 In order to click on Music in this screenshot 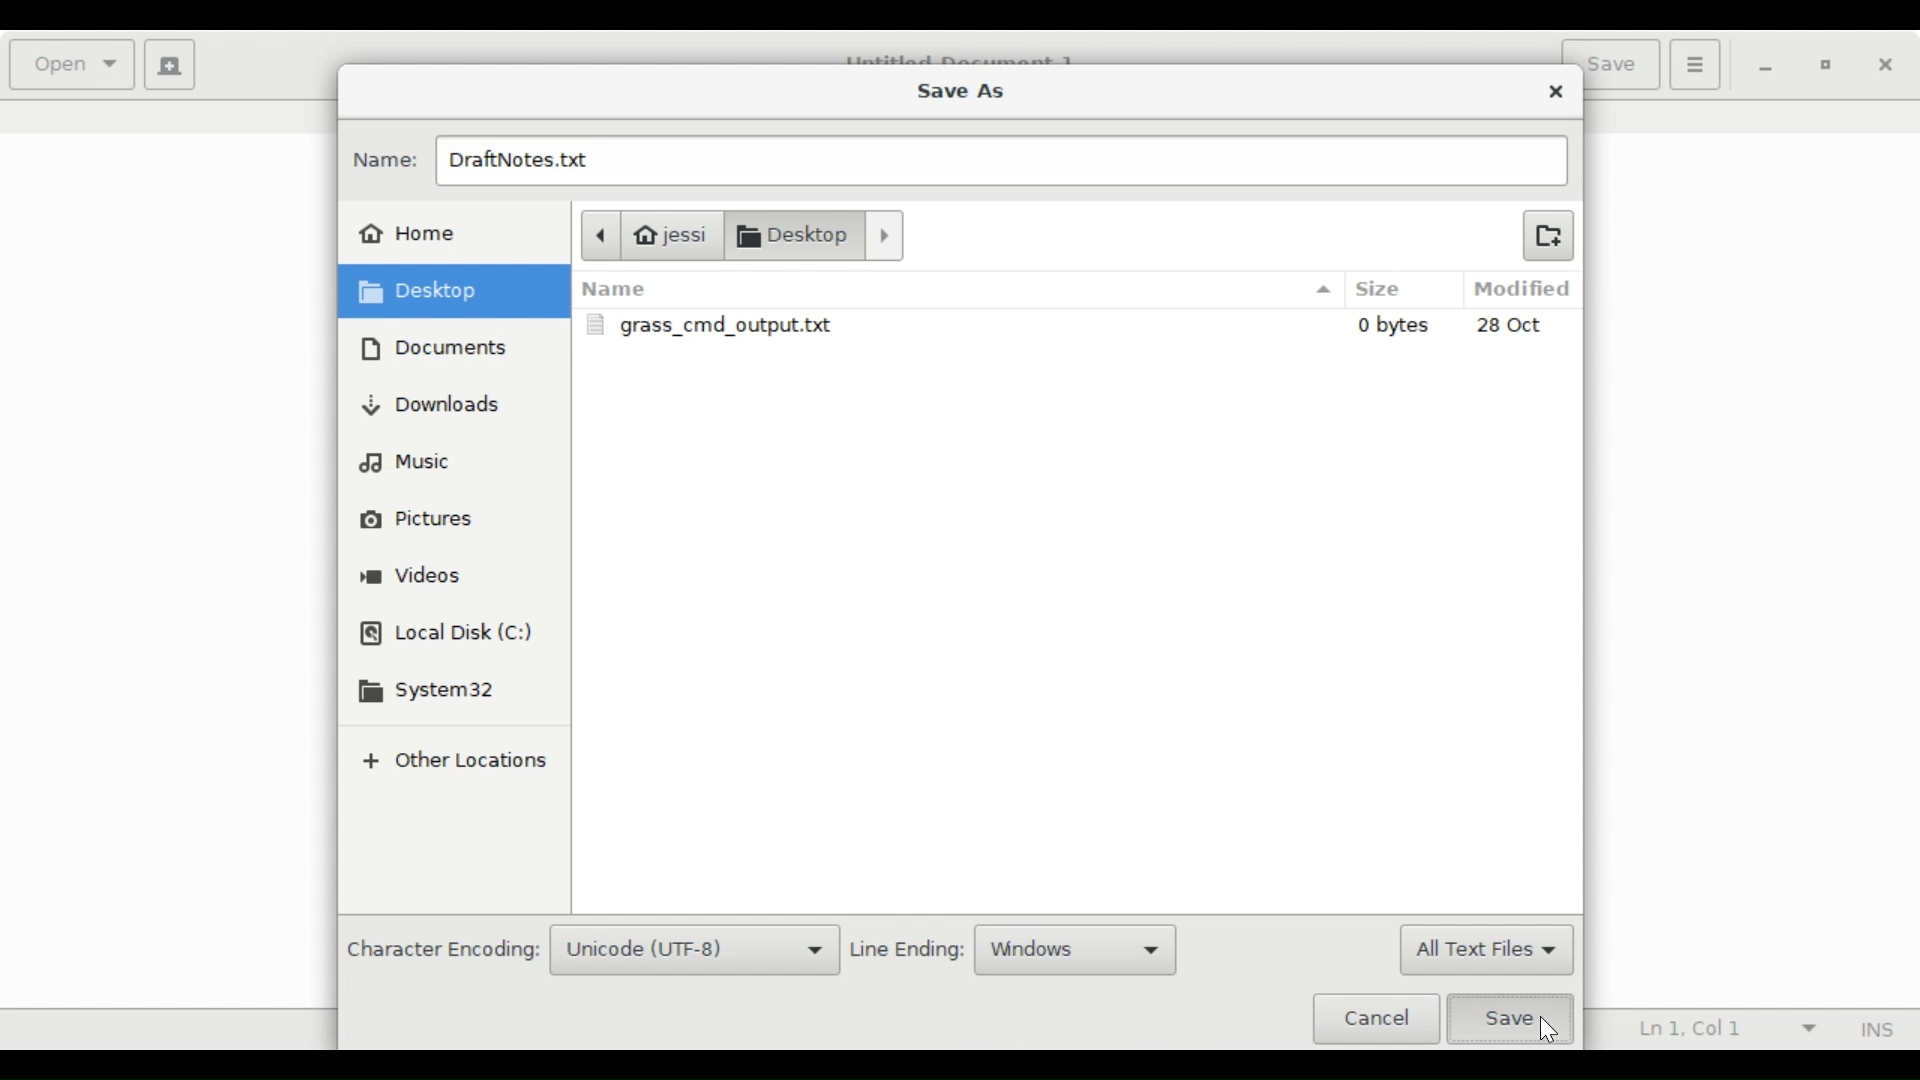, I will do `click(406, 461)`.